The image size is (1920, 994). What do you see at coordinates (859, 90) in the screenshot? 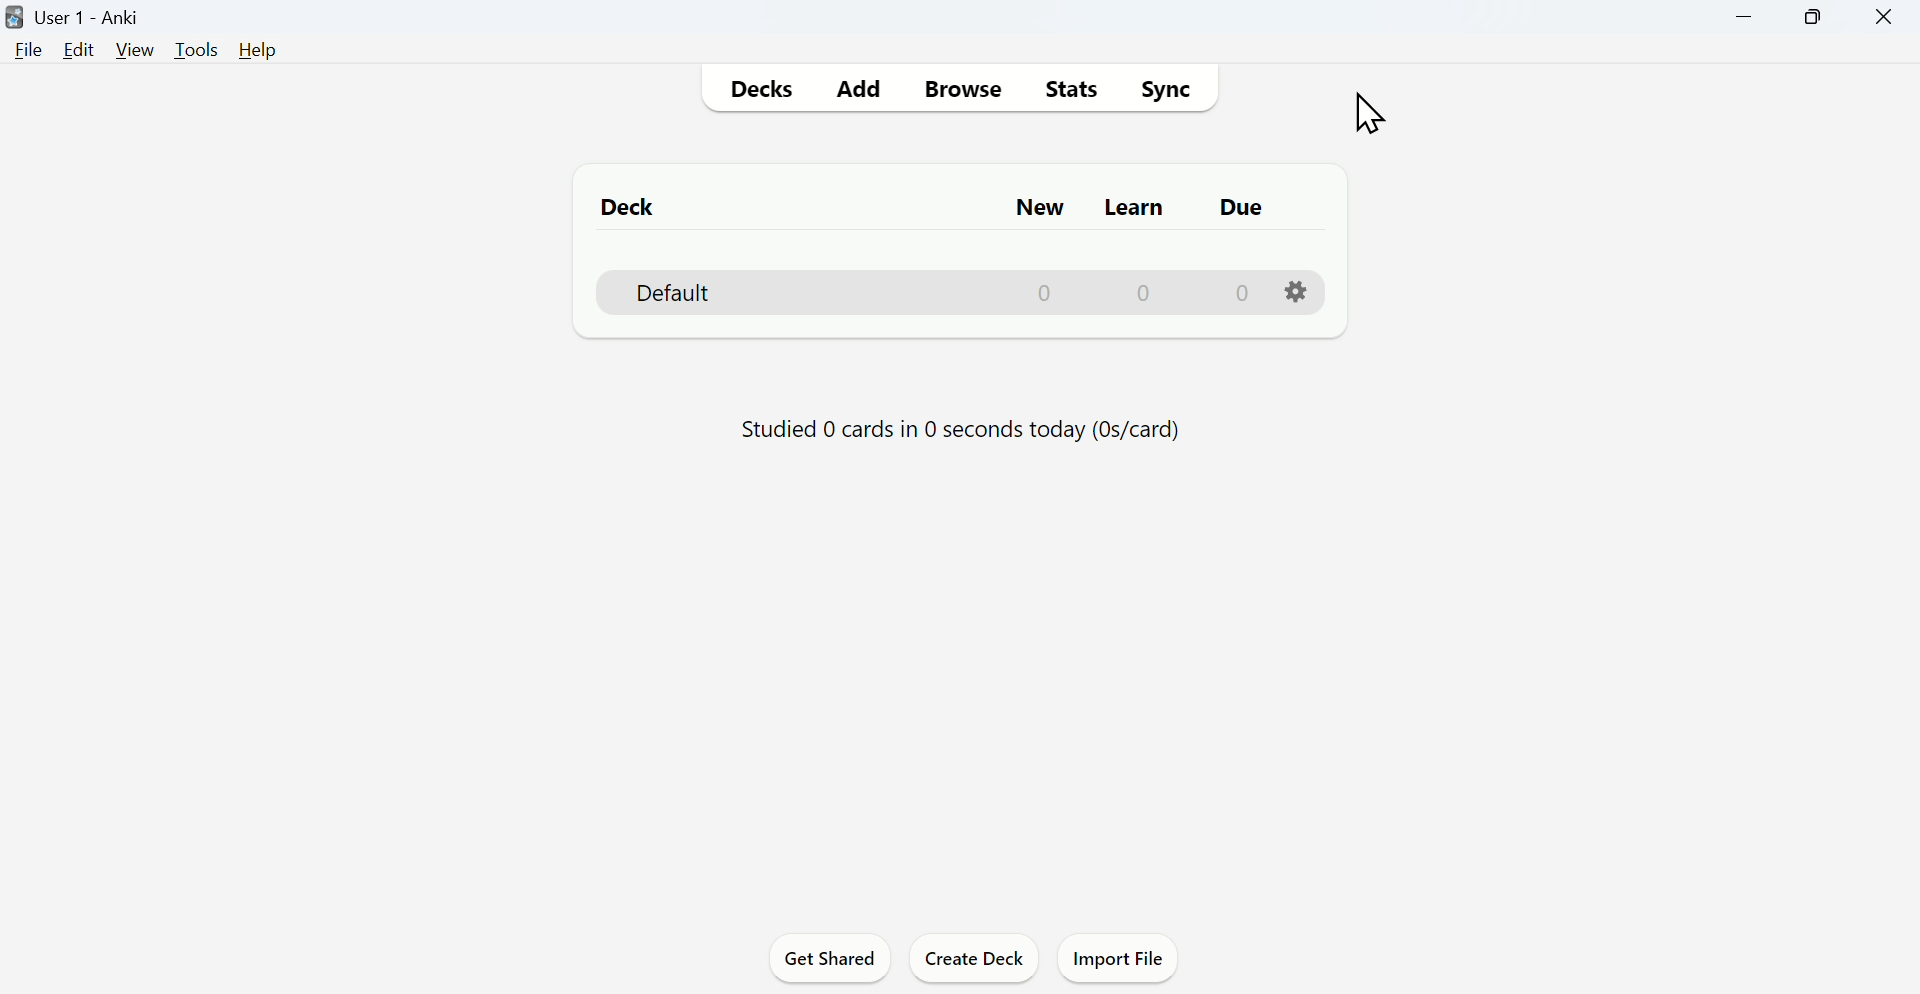
I see `Add` at bounding box center [859, 90].